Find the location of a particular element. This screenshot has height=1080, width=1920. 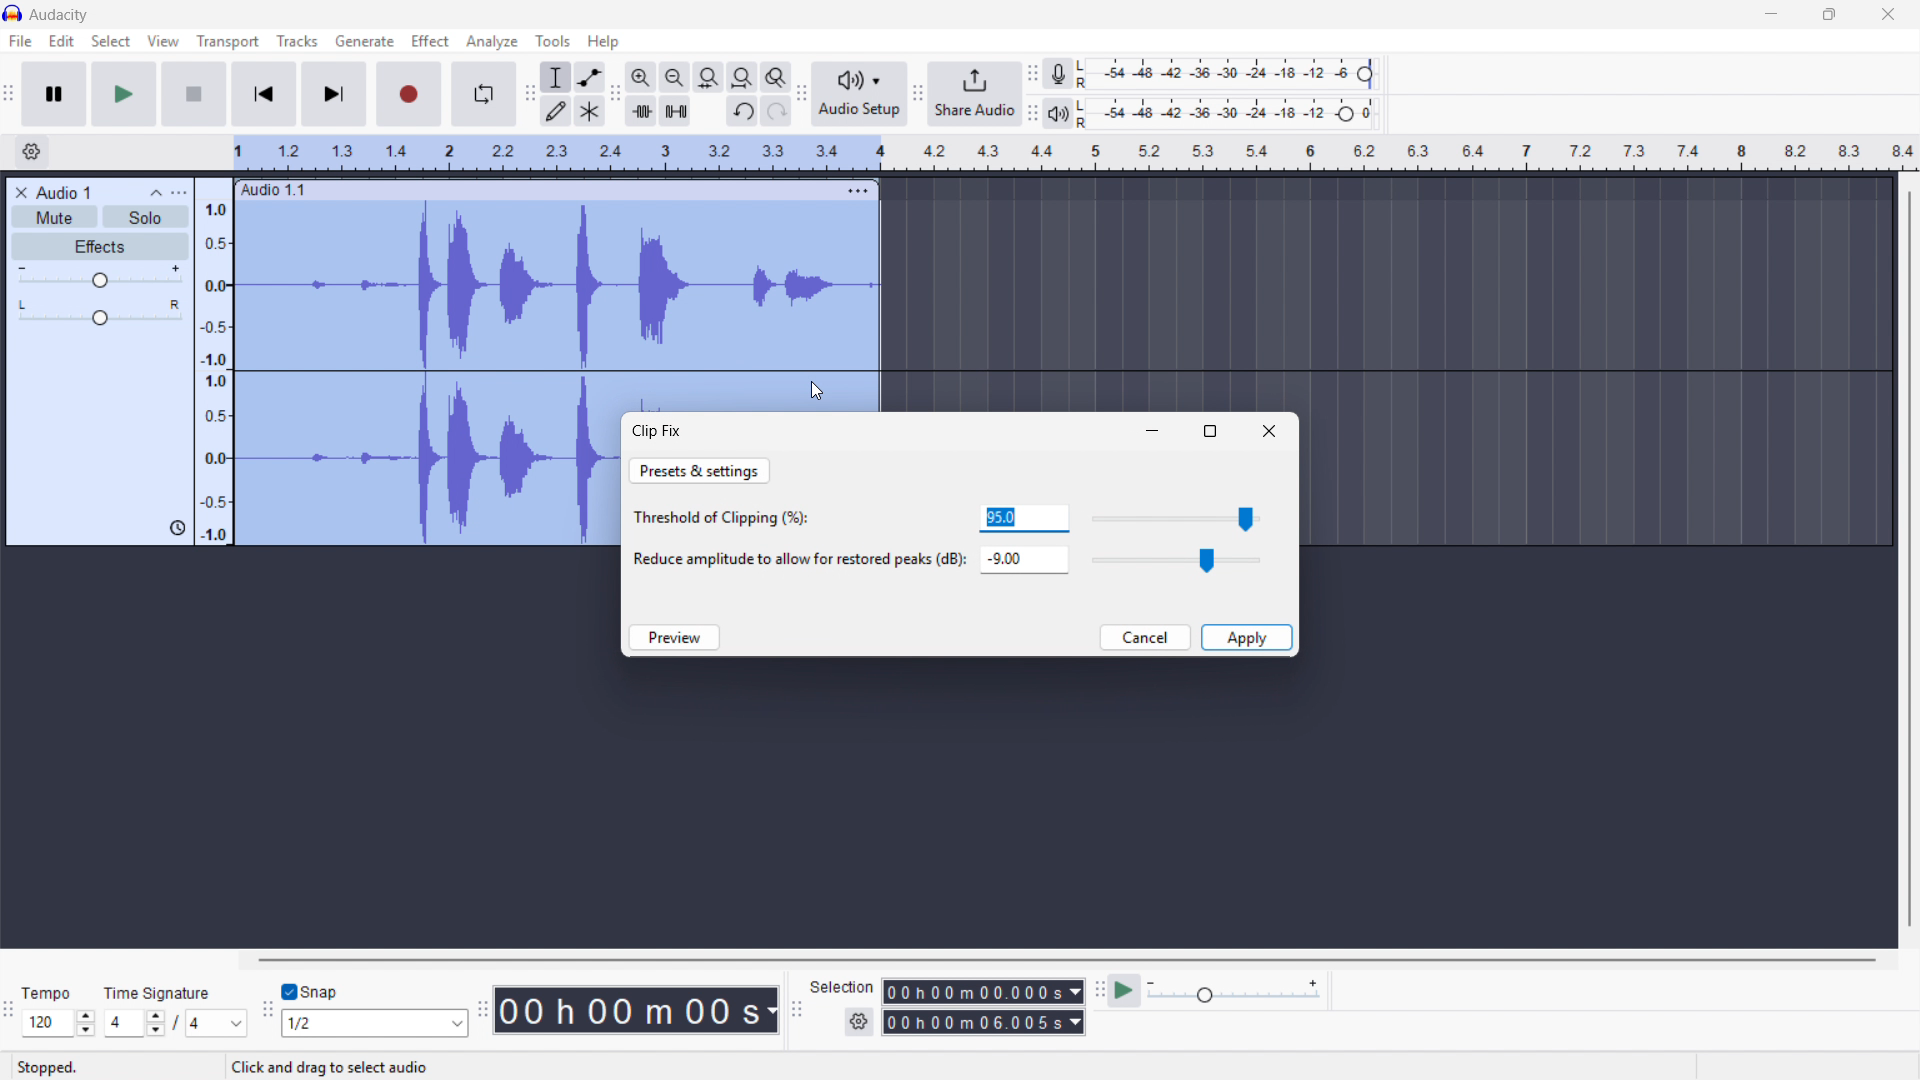

Play at speed toolbar is located at coordinates (1096, 992).